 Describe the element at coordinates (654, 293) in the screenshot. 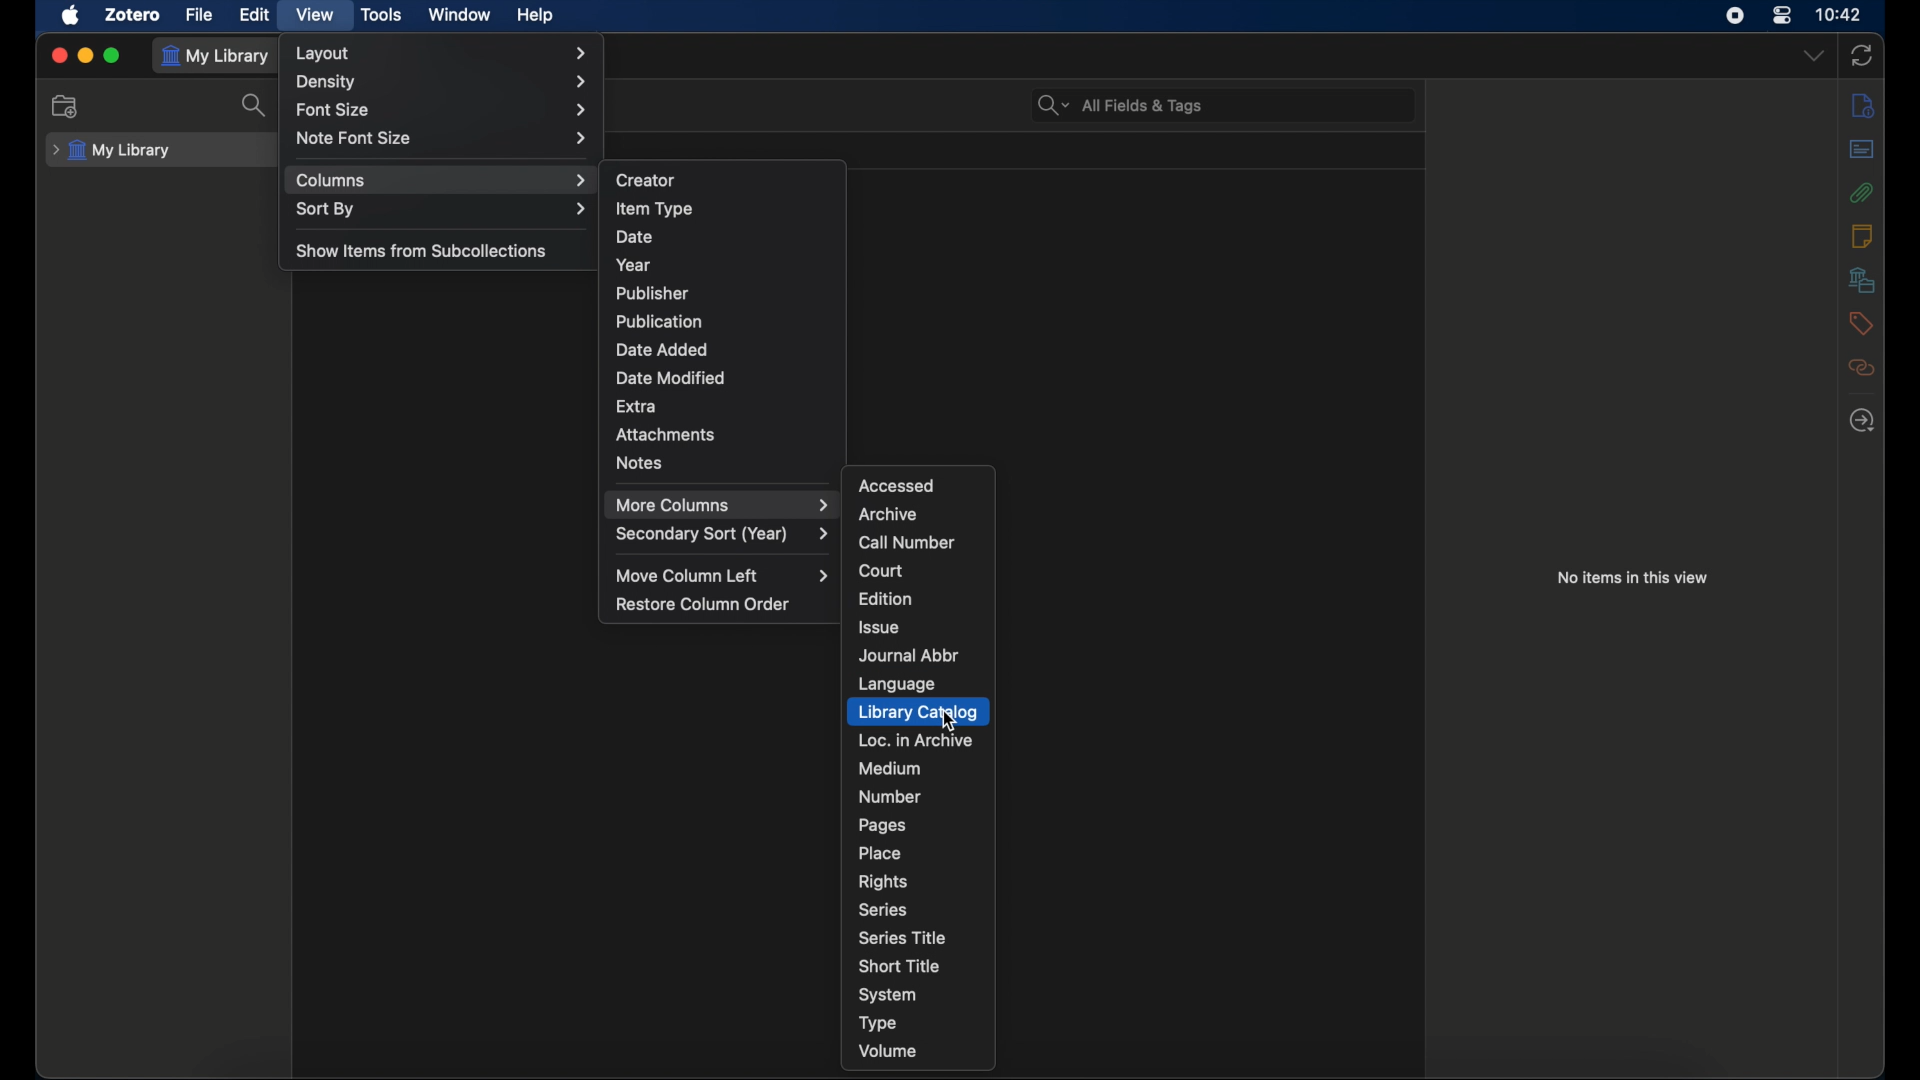

I see `publisher` at that location.